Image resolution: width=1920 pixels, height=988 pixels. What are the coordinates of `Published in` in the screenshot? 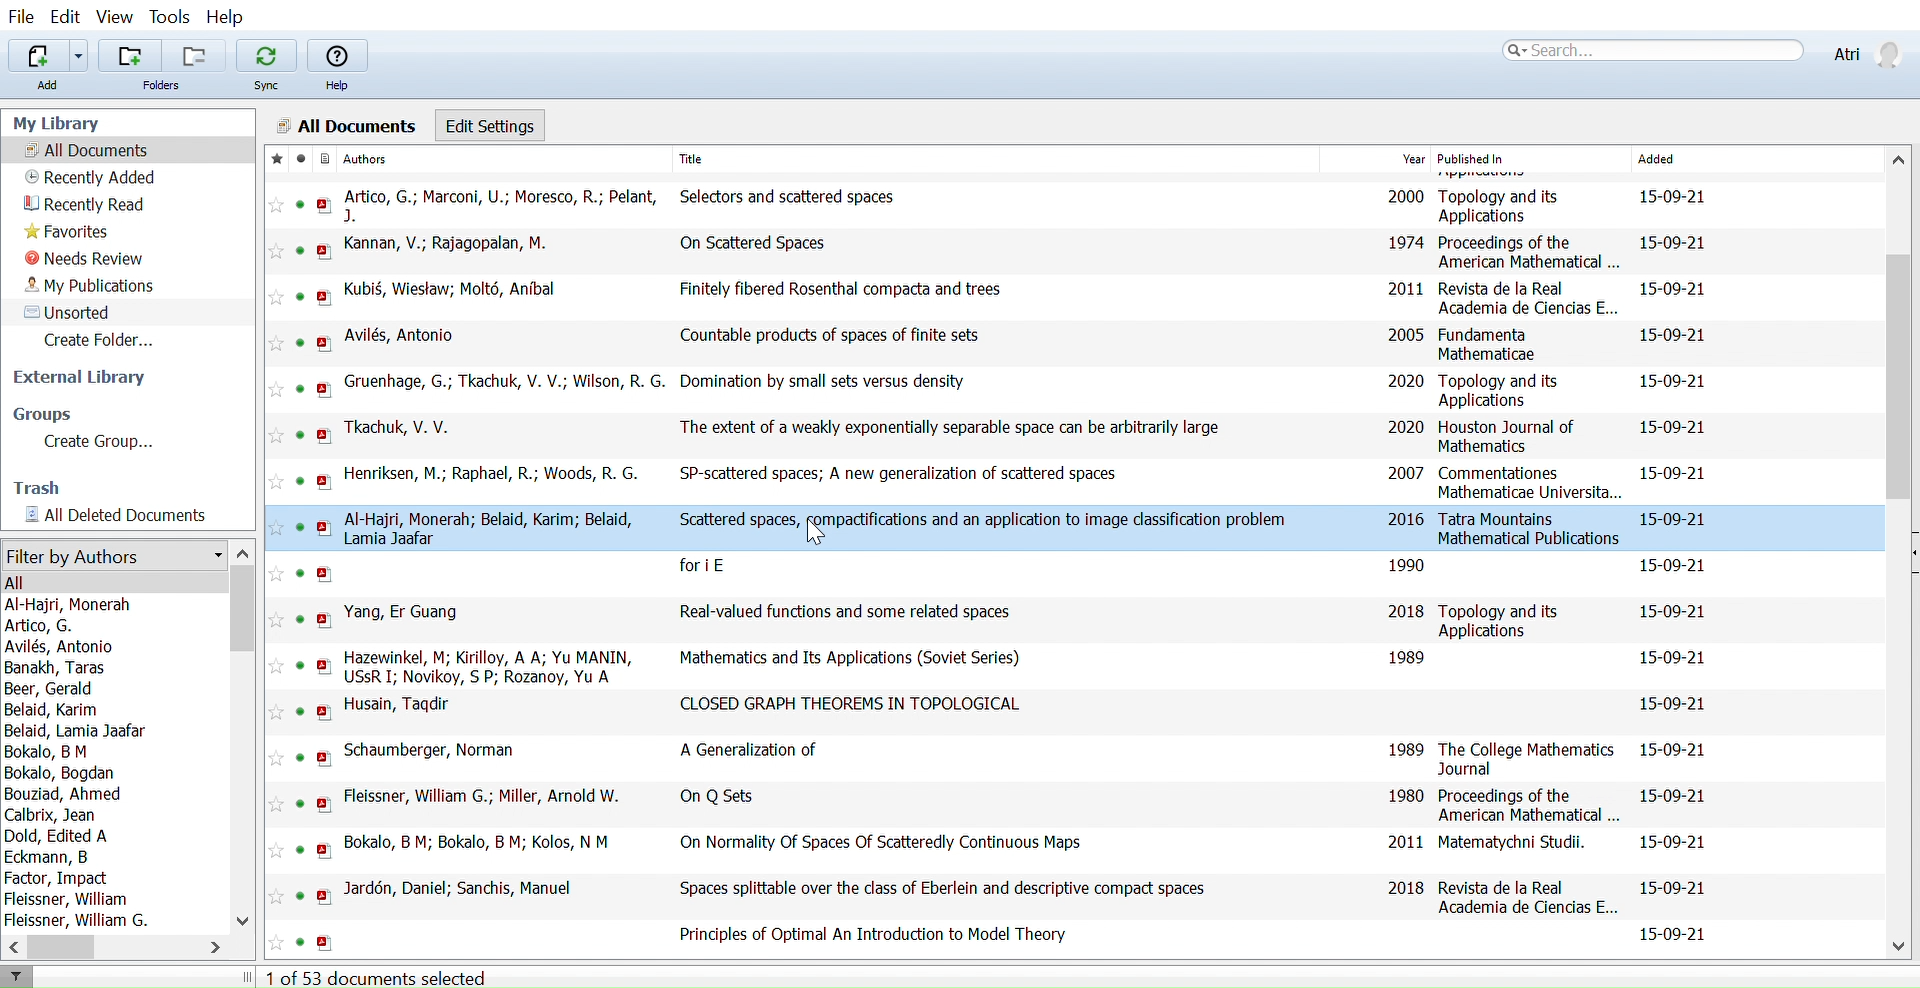 It's located at (1527, 159).